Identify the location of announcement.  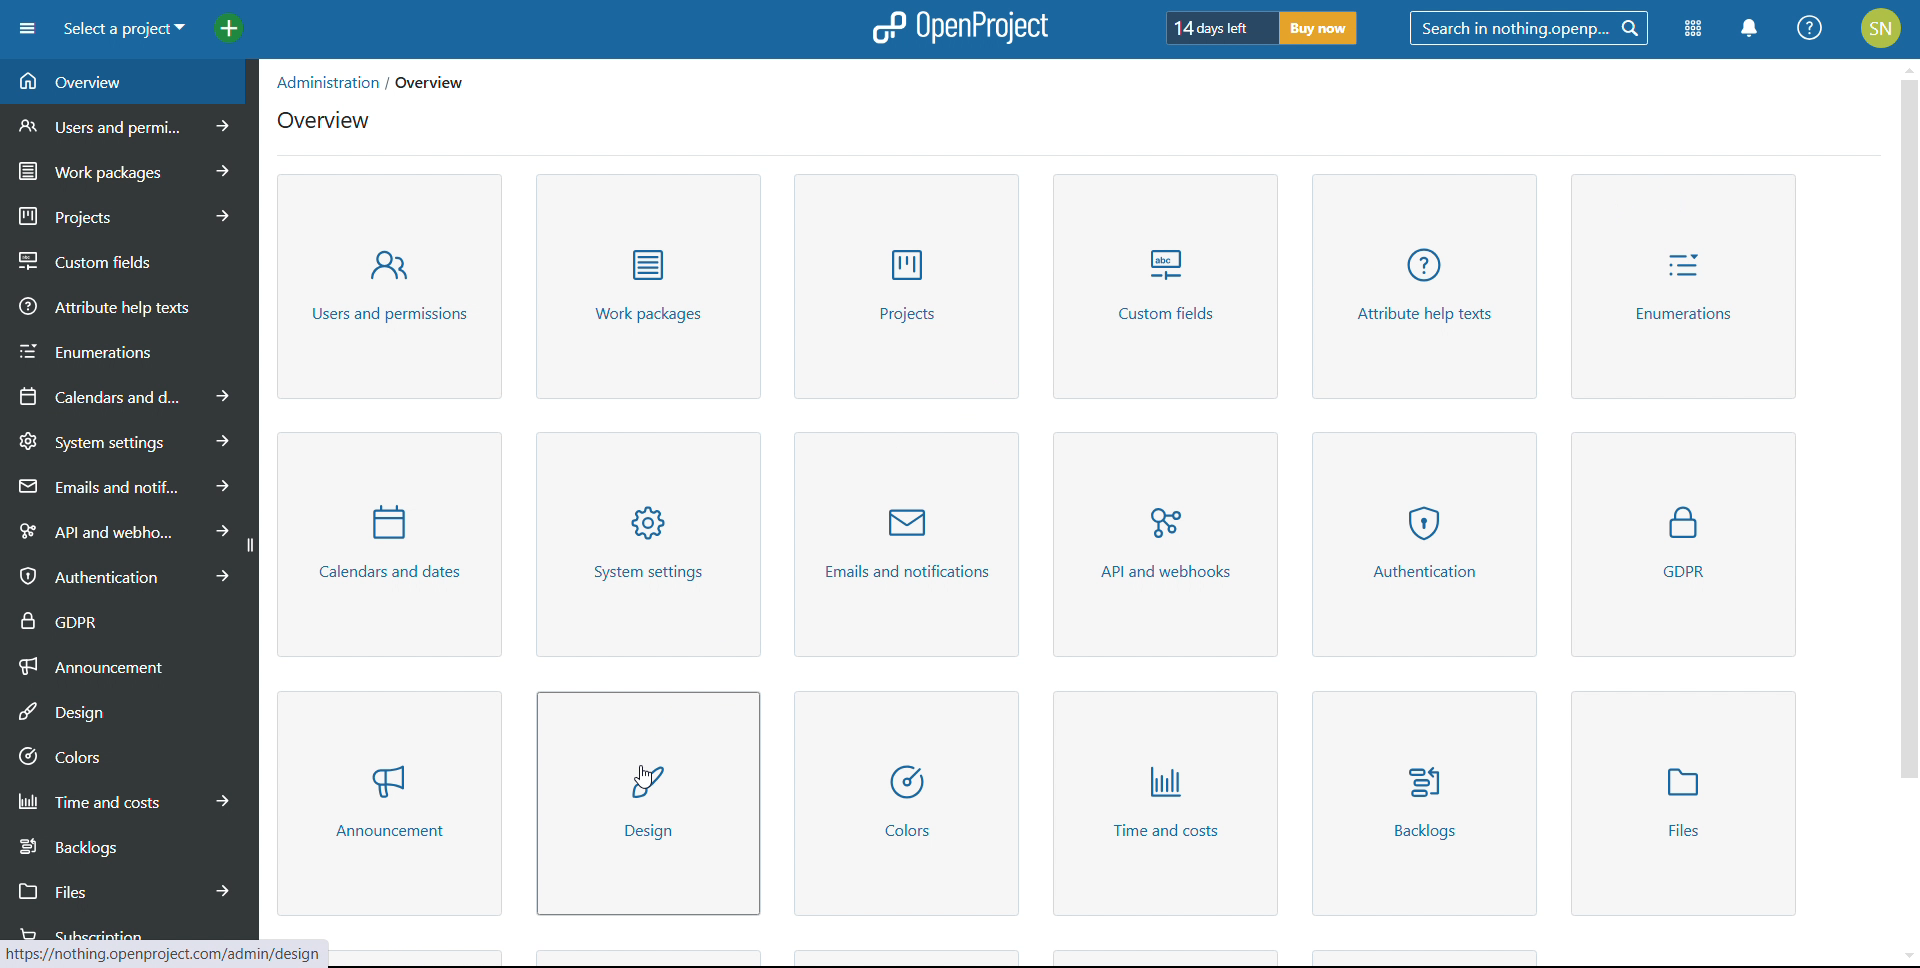
(128, 664).